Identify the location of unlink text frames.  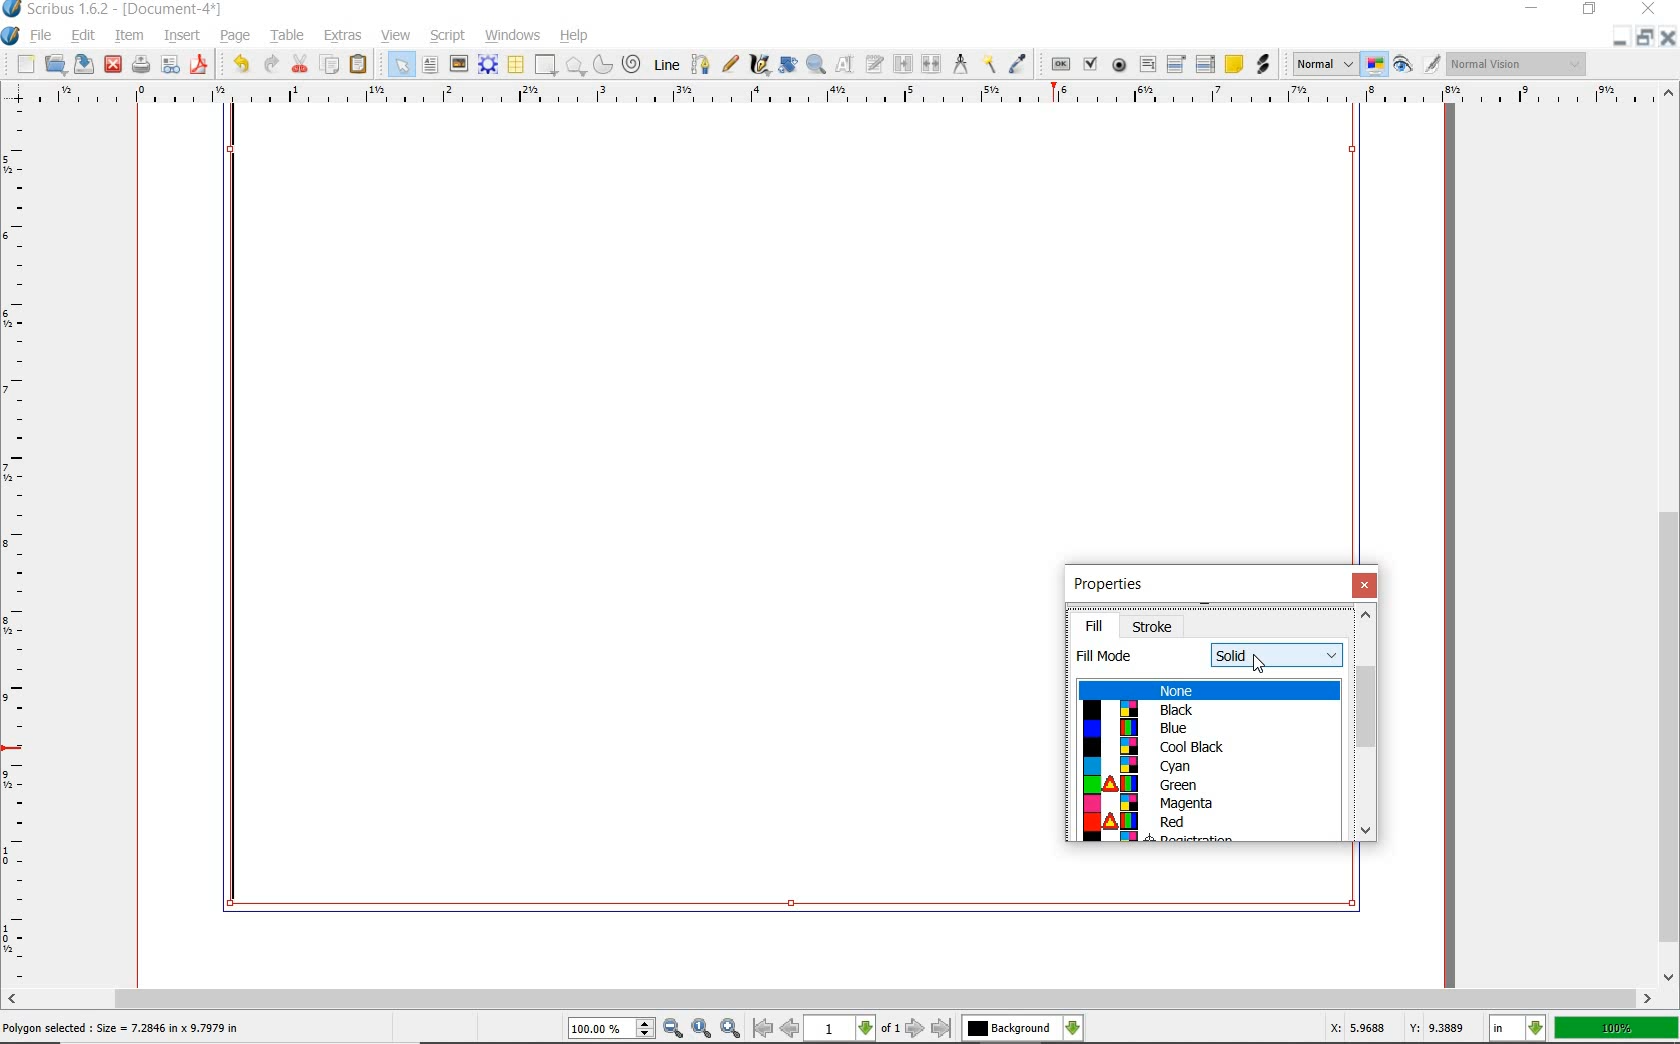
(929, 62).